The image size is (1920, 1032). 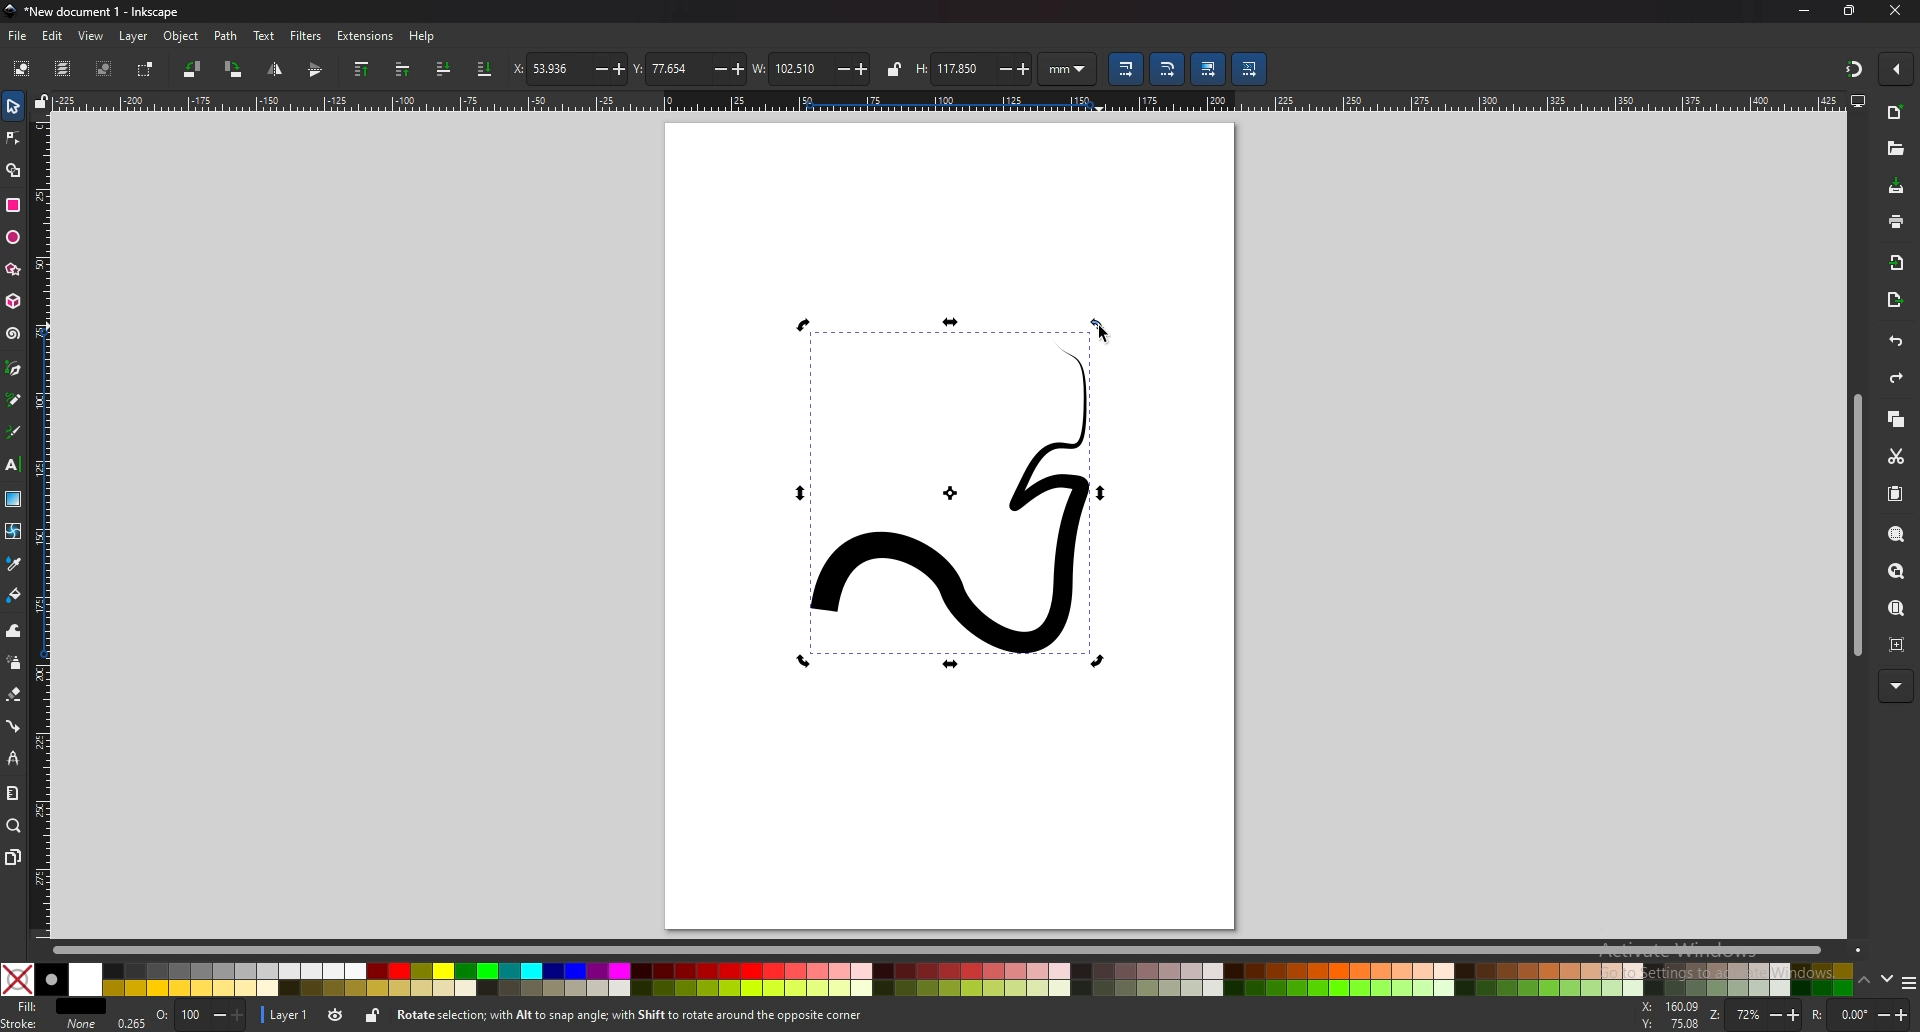 What do you see at coordinates (1864, 1015) in the screenshot?
I see `ROTATION` at bounding box center [1864, 1015].